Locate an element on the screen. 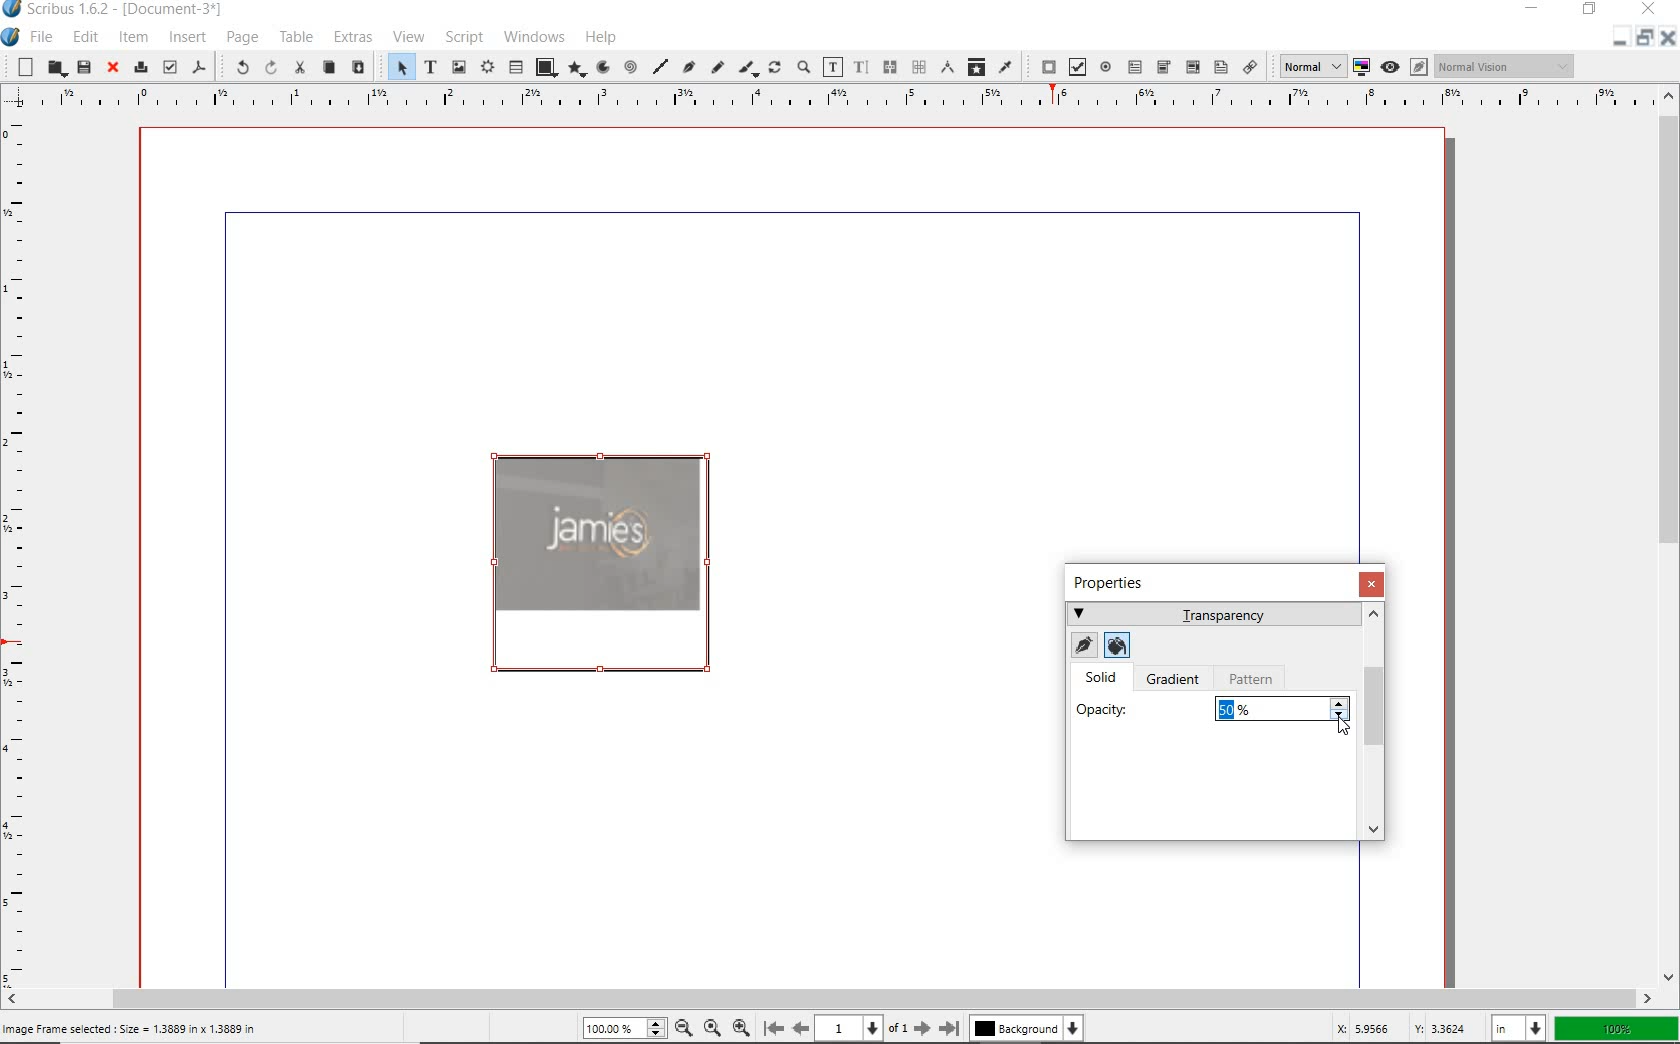 Image resolution: width=1680 pixels, height=1044 pixels. text frame is located at coordinates (429, 66).